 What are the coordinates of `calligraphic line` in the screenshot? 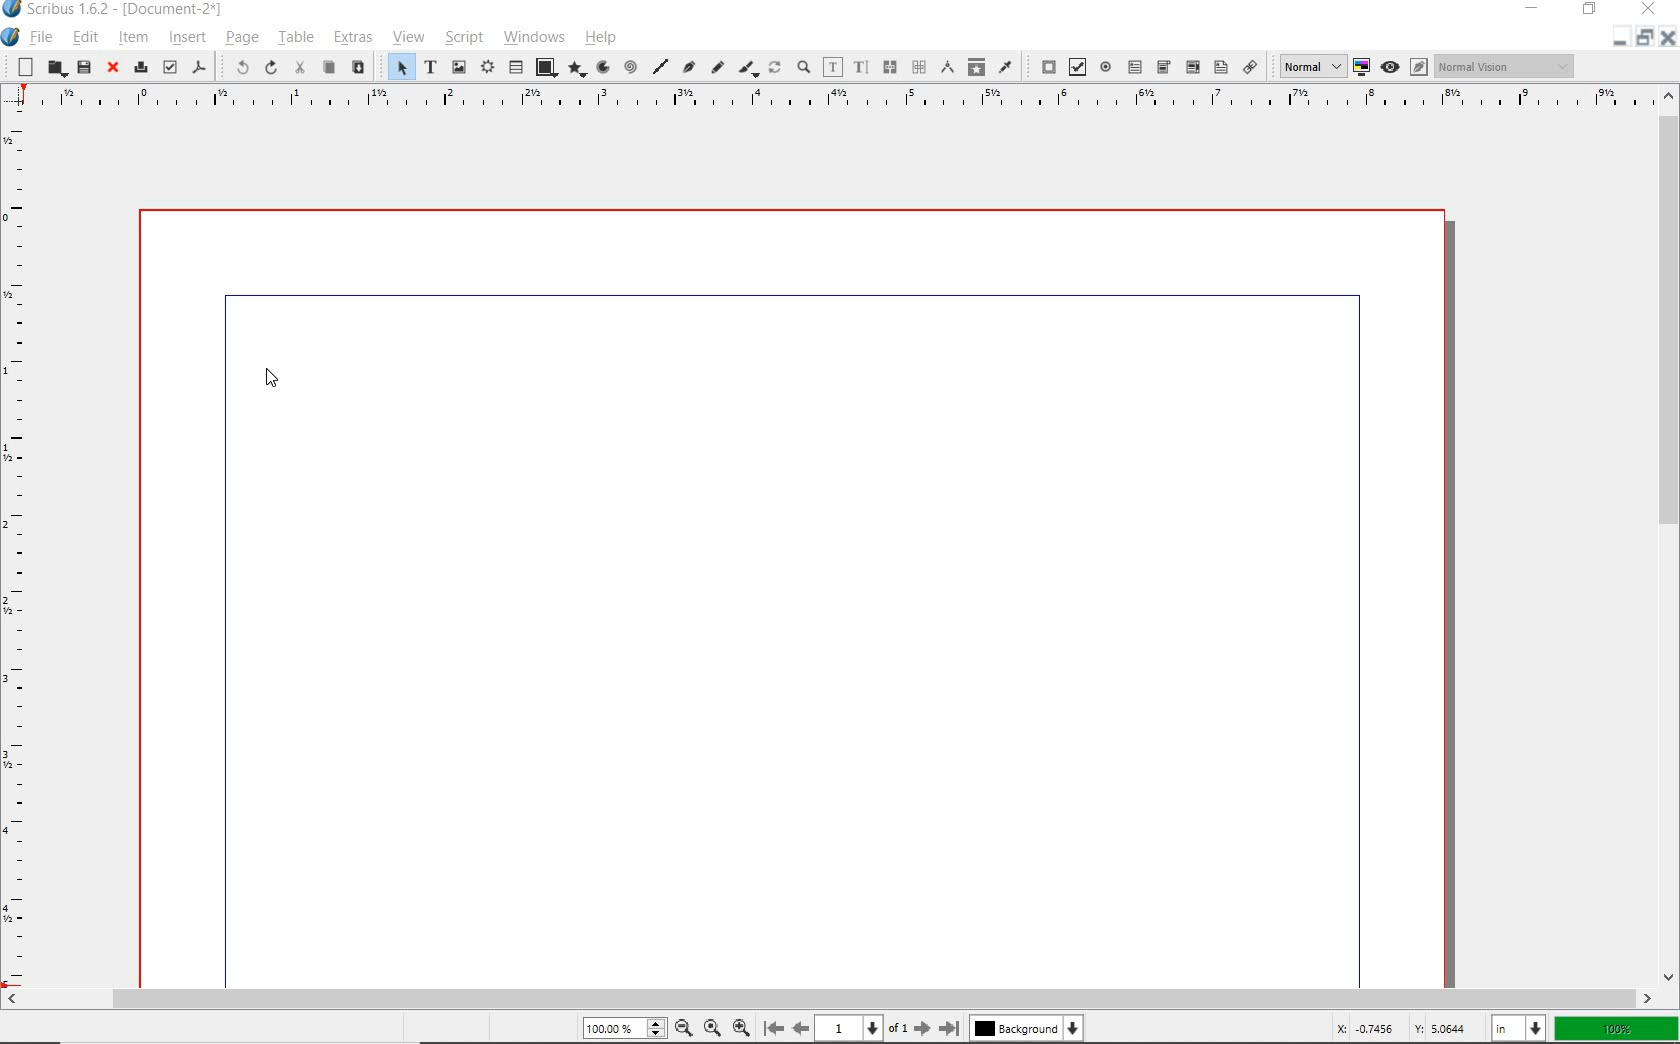 It's located at (749, 69).